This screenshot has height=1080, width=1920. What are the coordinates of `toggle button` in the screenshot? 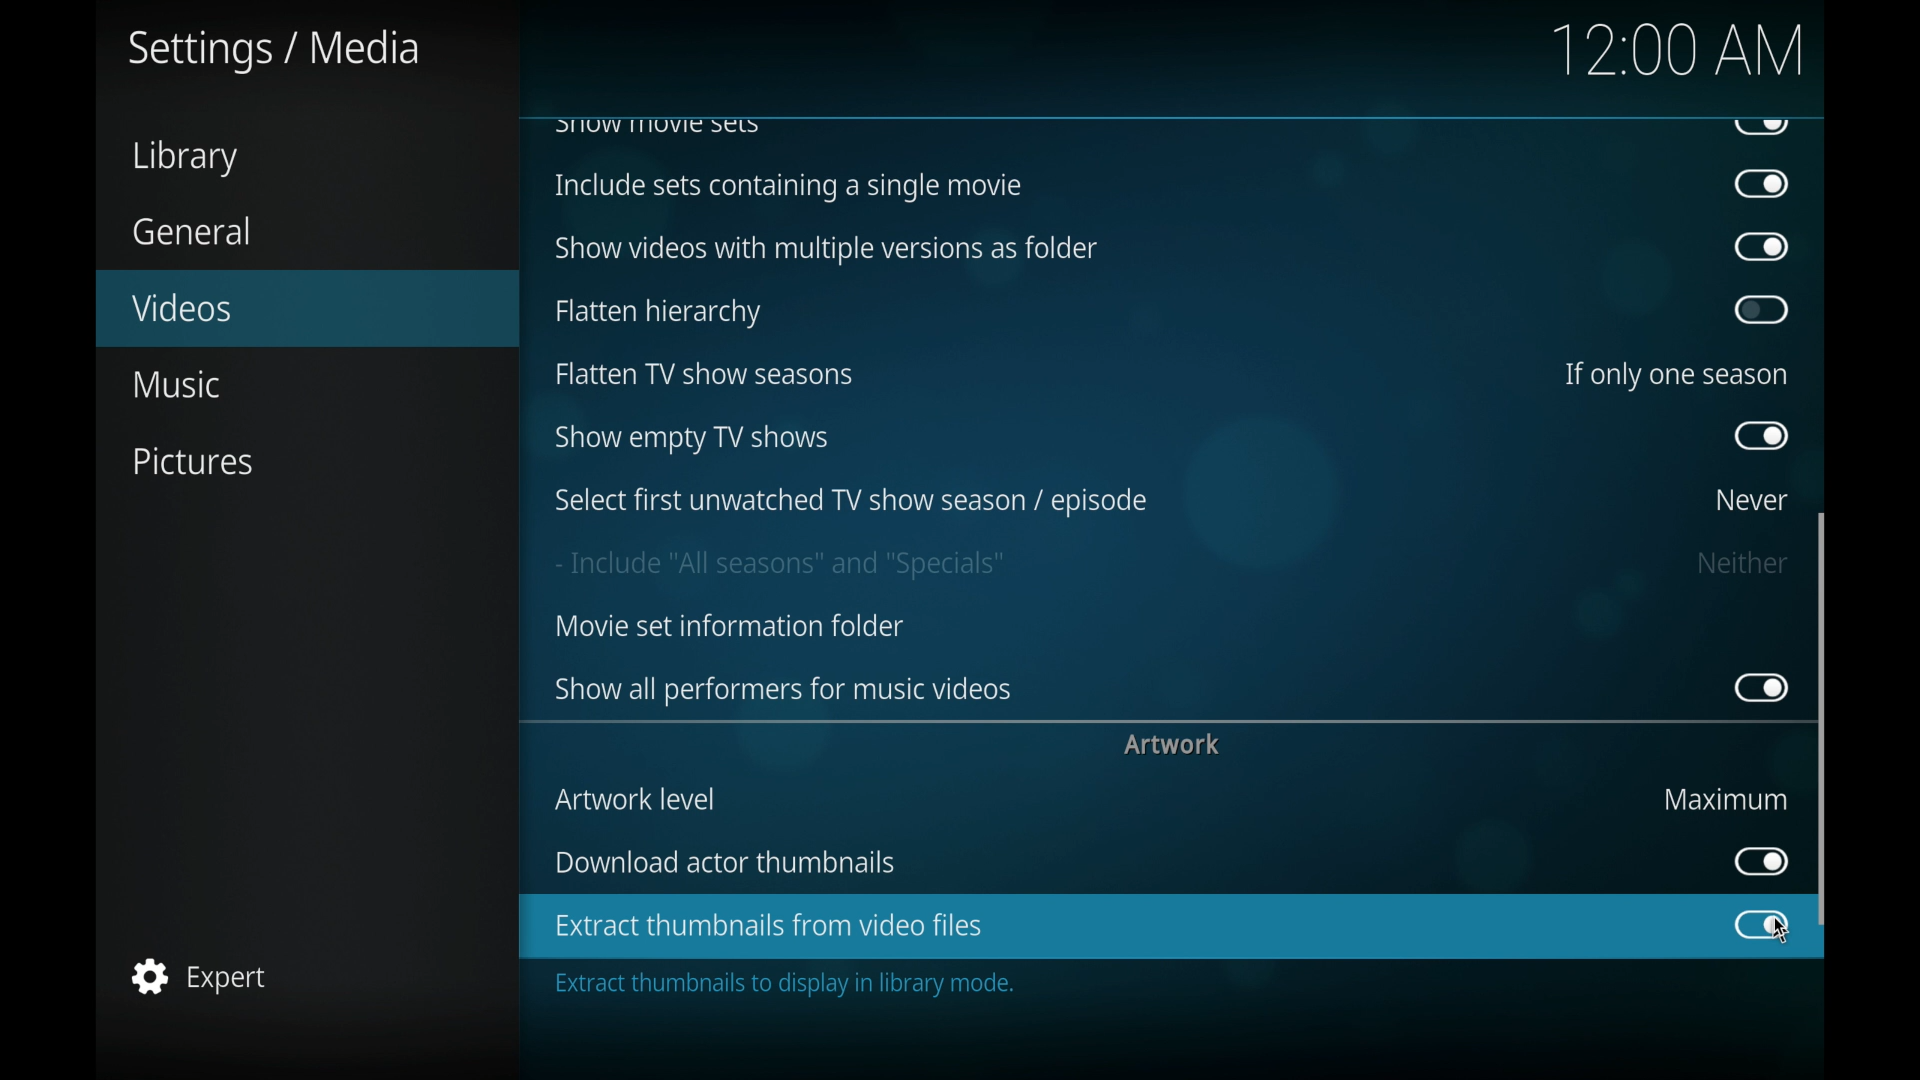 It's located at (1762, 688).